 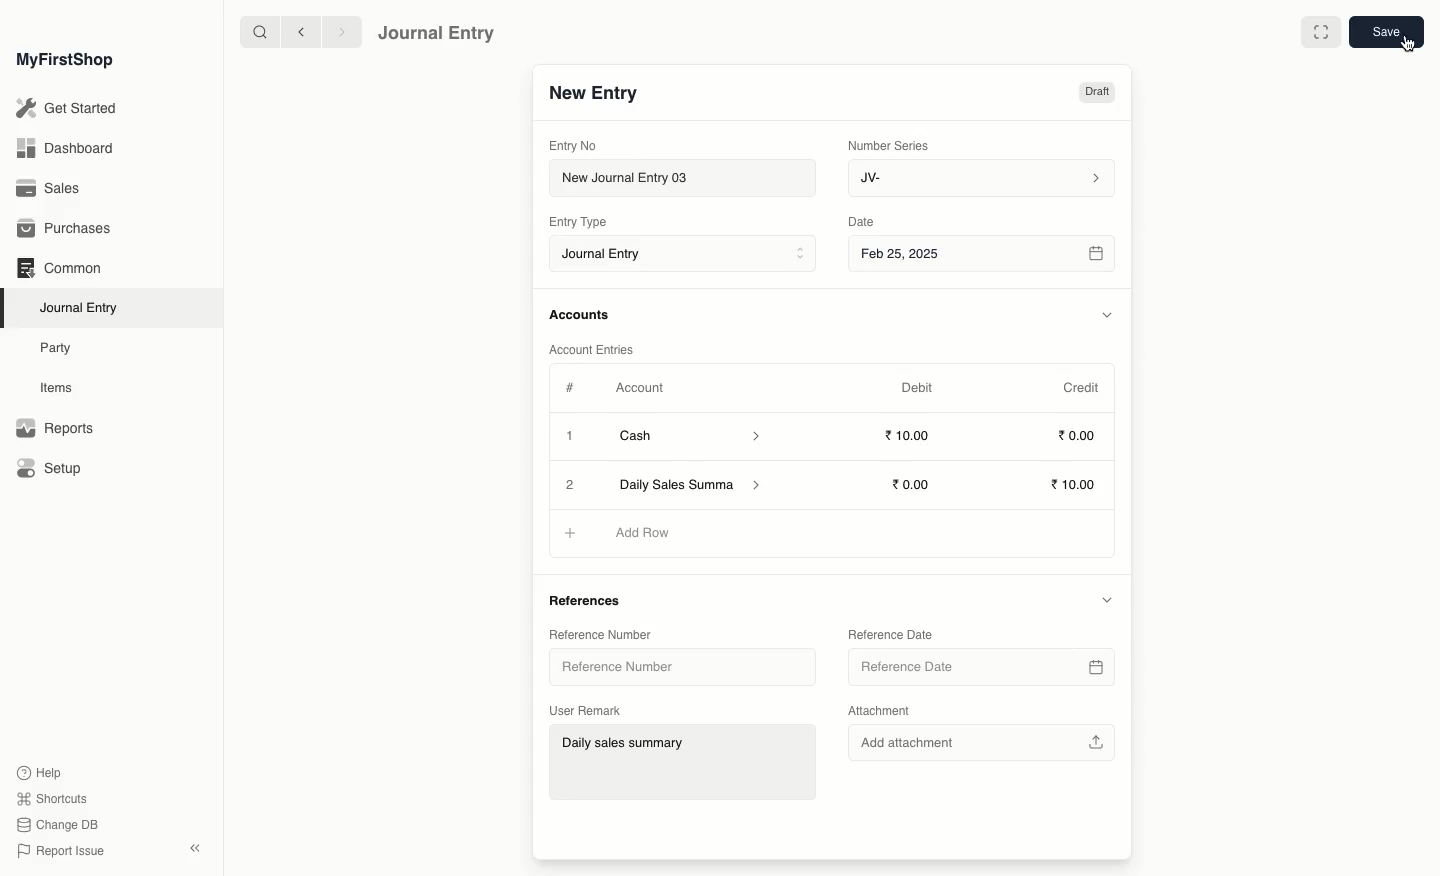 I want to click on Shortcuts, so click(x=49, y=797).